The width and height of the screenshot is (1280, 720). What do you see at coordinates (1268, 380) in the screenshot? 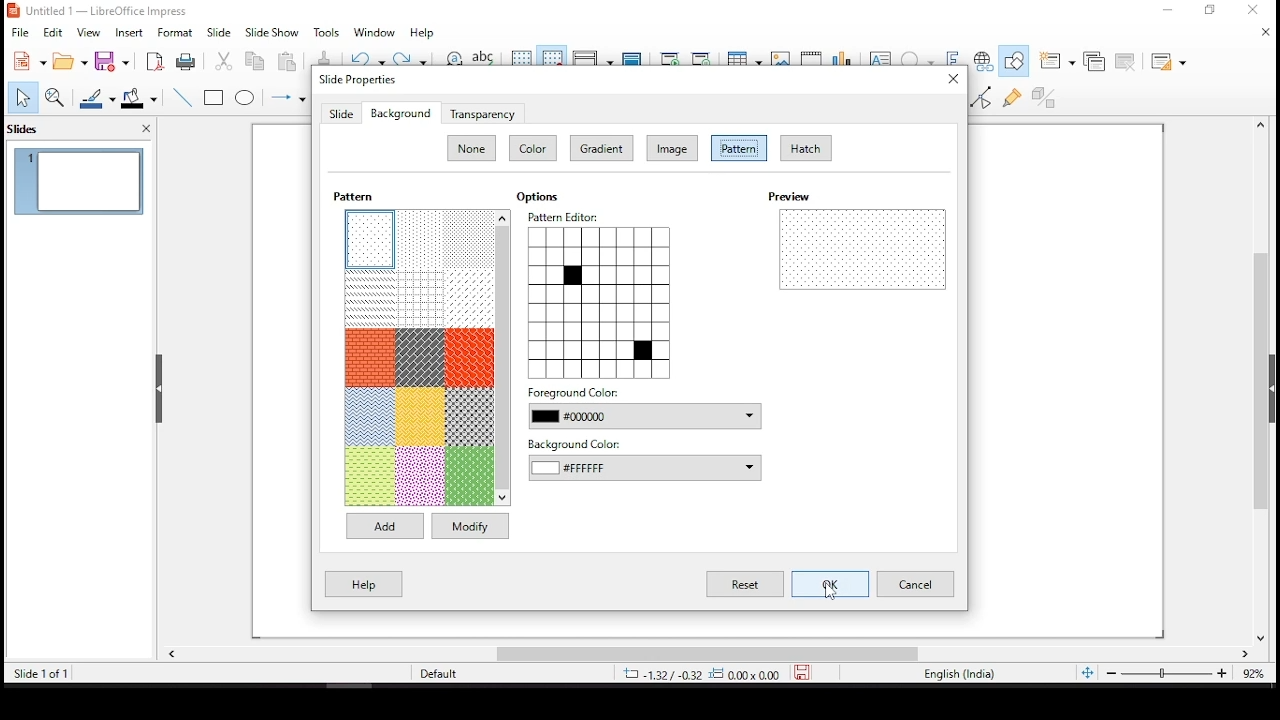
I see `scroll bar` at bounding box center [1268, 380].